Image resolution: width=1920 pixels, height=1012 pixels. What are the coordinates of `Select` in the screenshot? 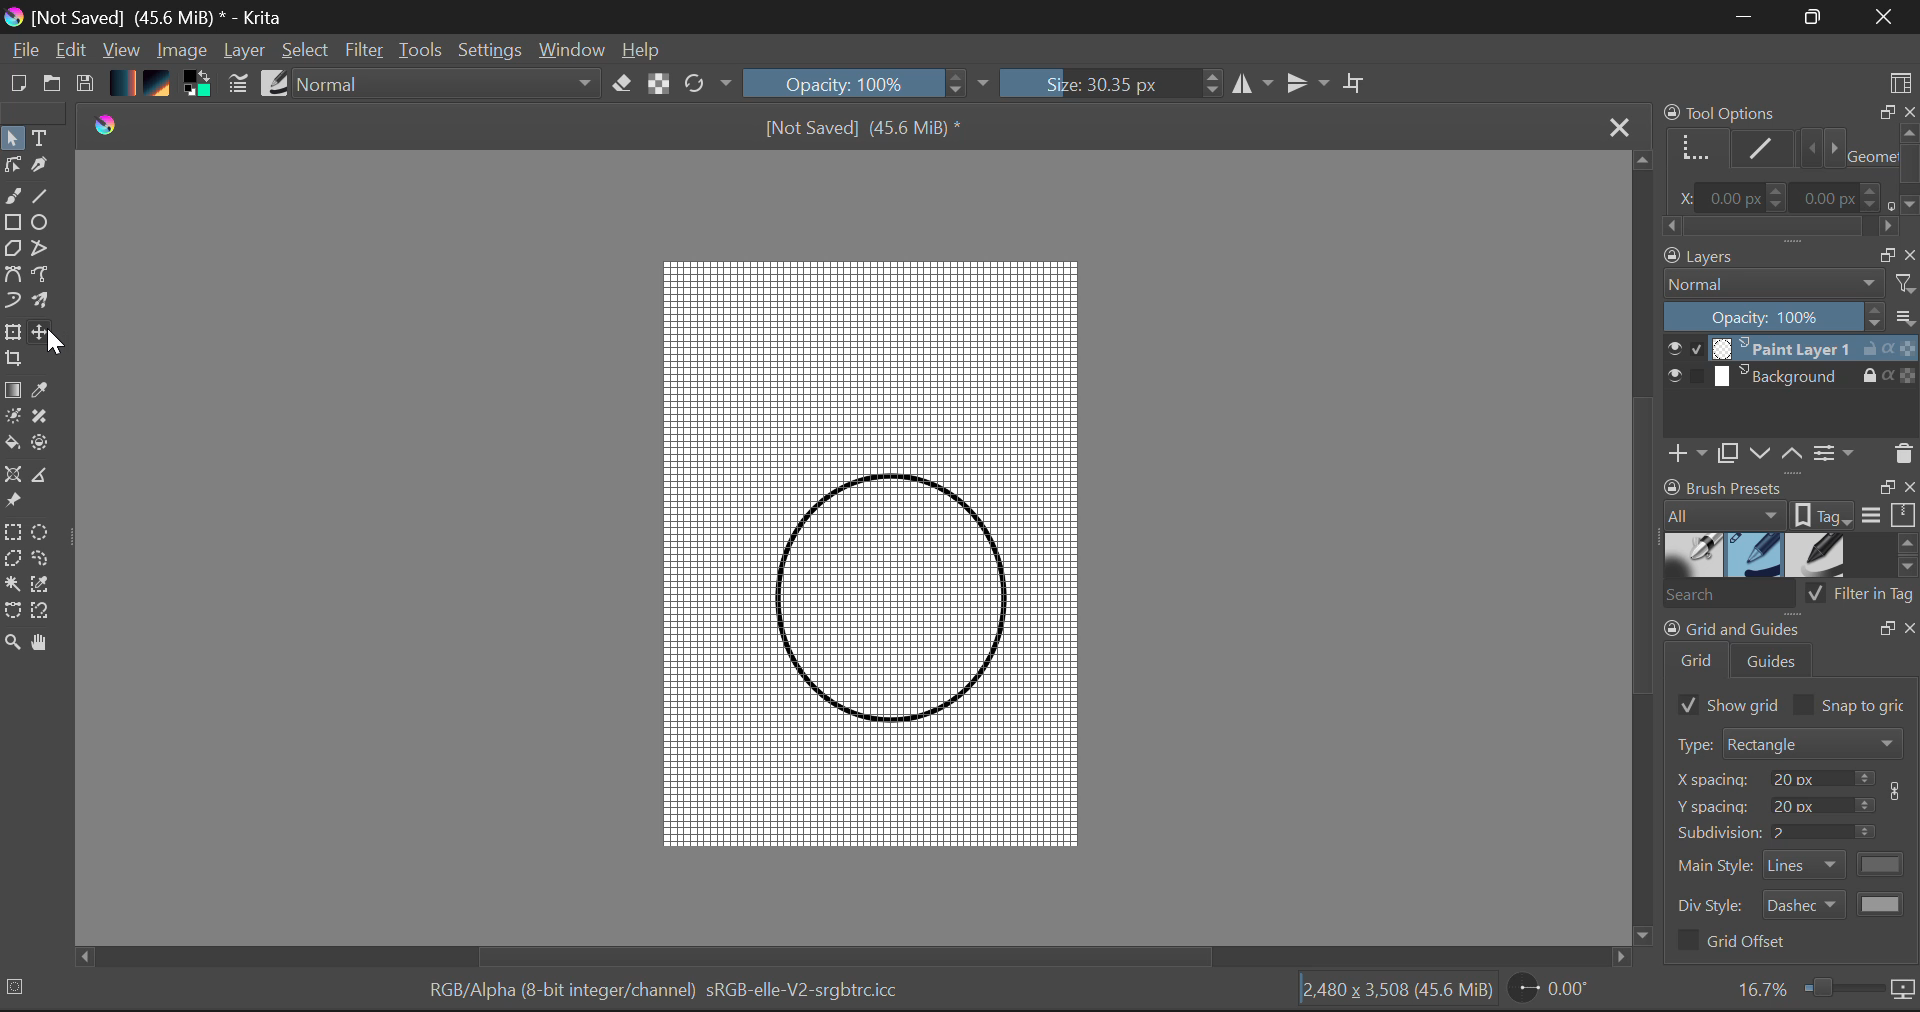 It's located at (306, 51).